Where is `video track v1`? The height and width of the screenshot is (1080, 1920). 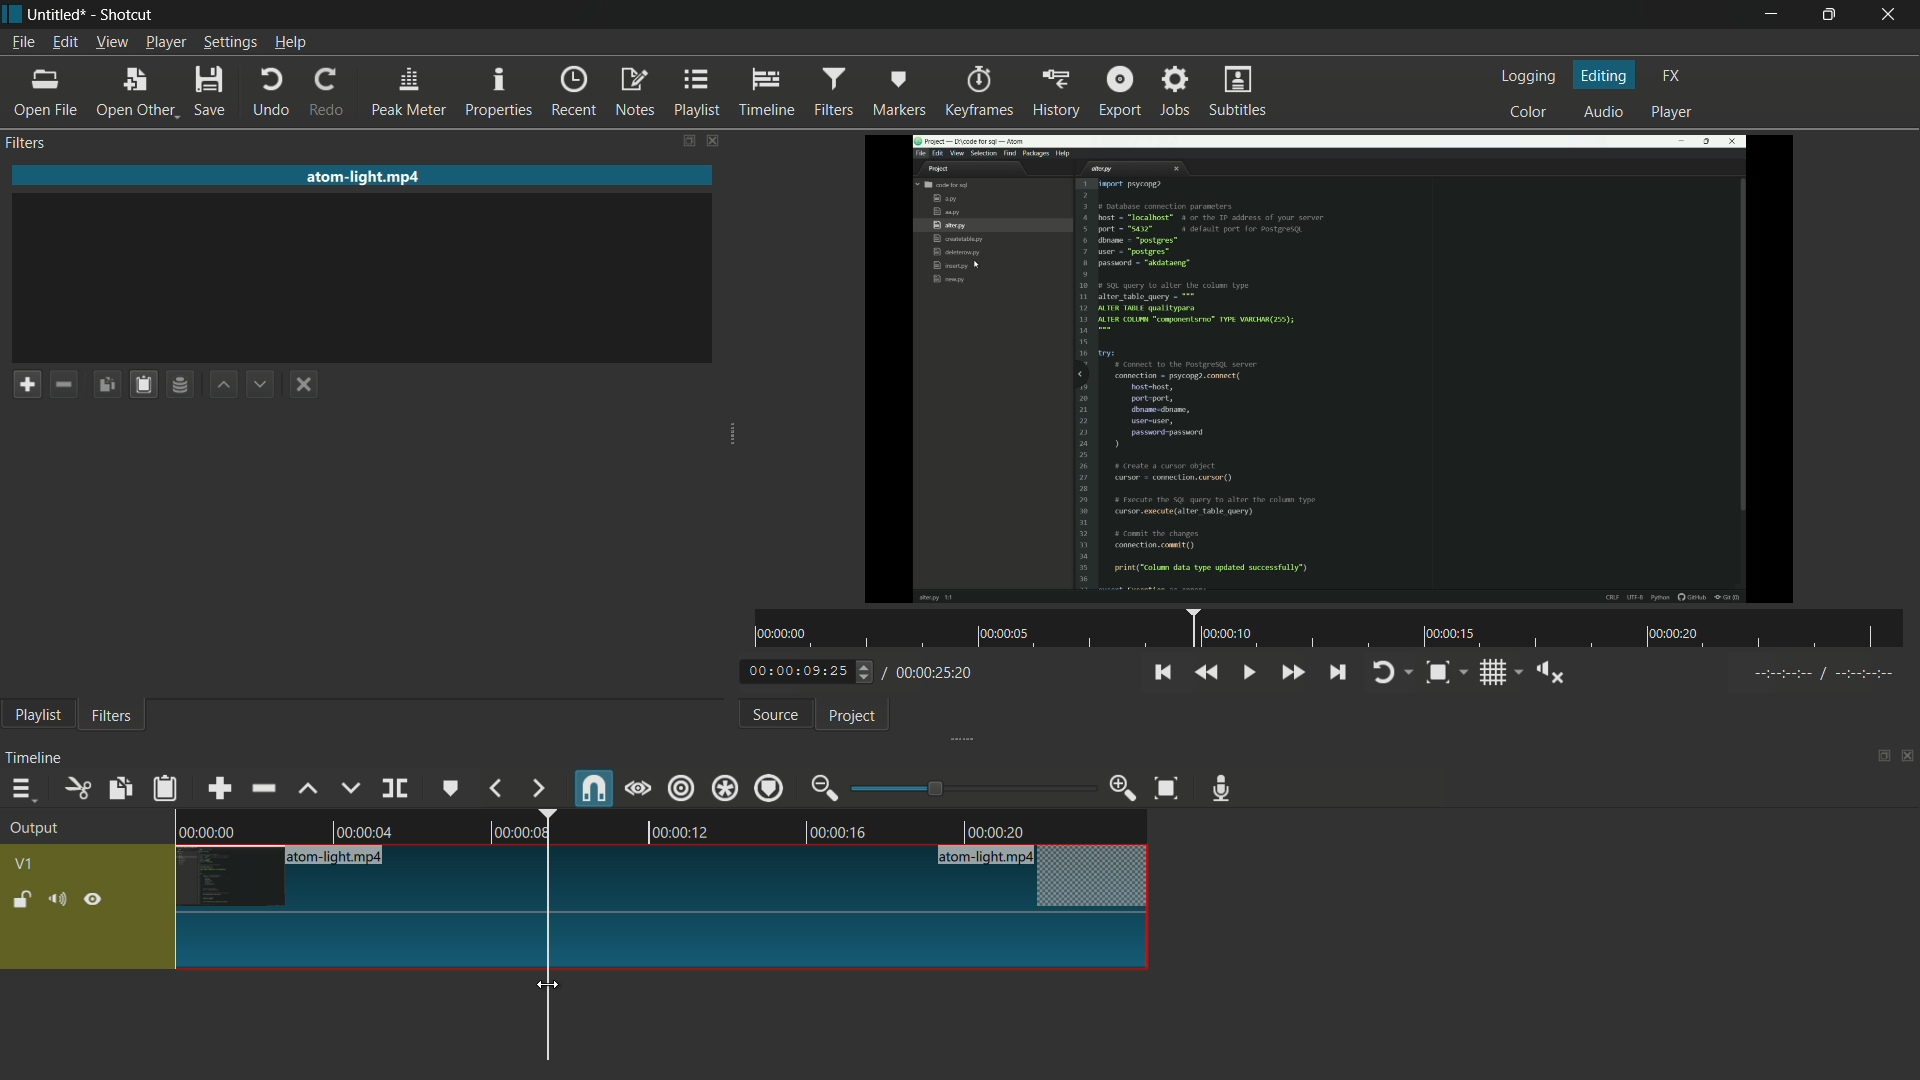
video track v1 is located at coordinates (664, 943).